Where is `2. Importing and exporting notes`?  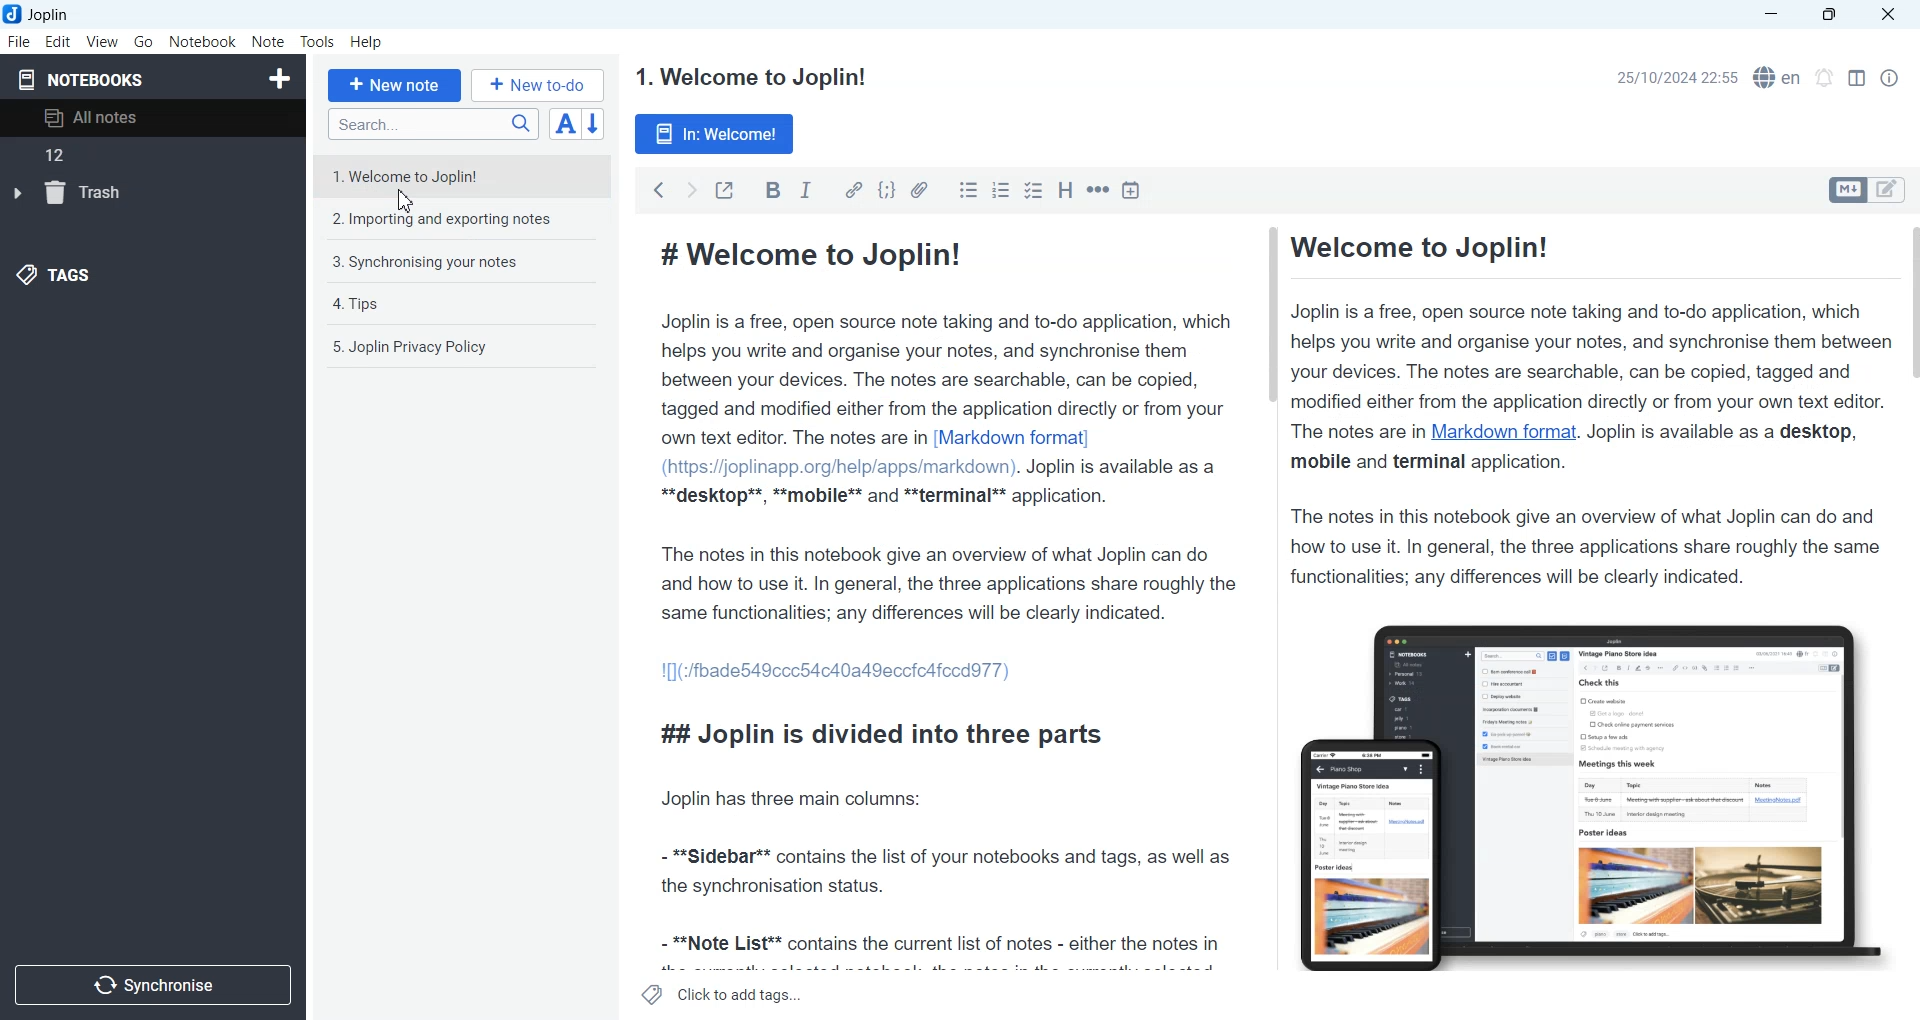 2. Importing and exporting notes is located at coordinates (444, 222).